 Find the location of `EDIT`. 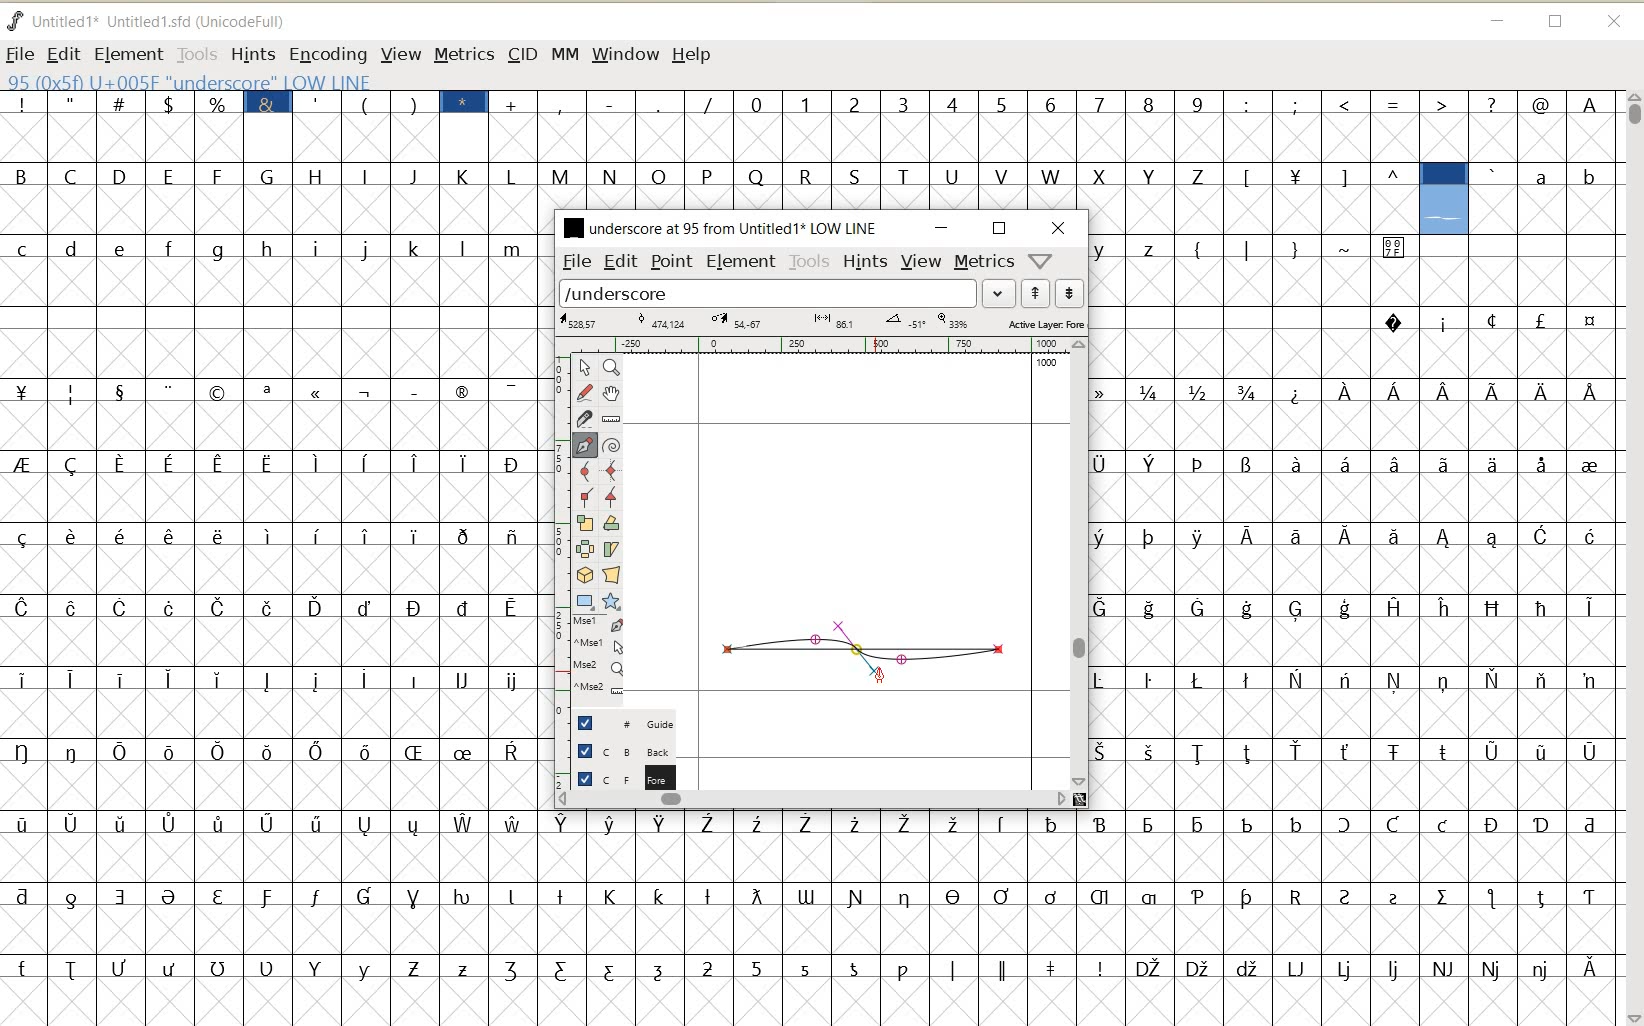

EDIT is located at coordinates (62, 55).